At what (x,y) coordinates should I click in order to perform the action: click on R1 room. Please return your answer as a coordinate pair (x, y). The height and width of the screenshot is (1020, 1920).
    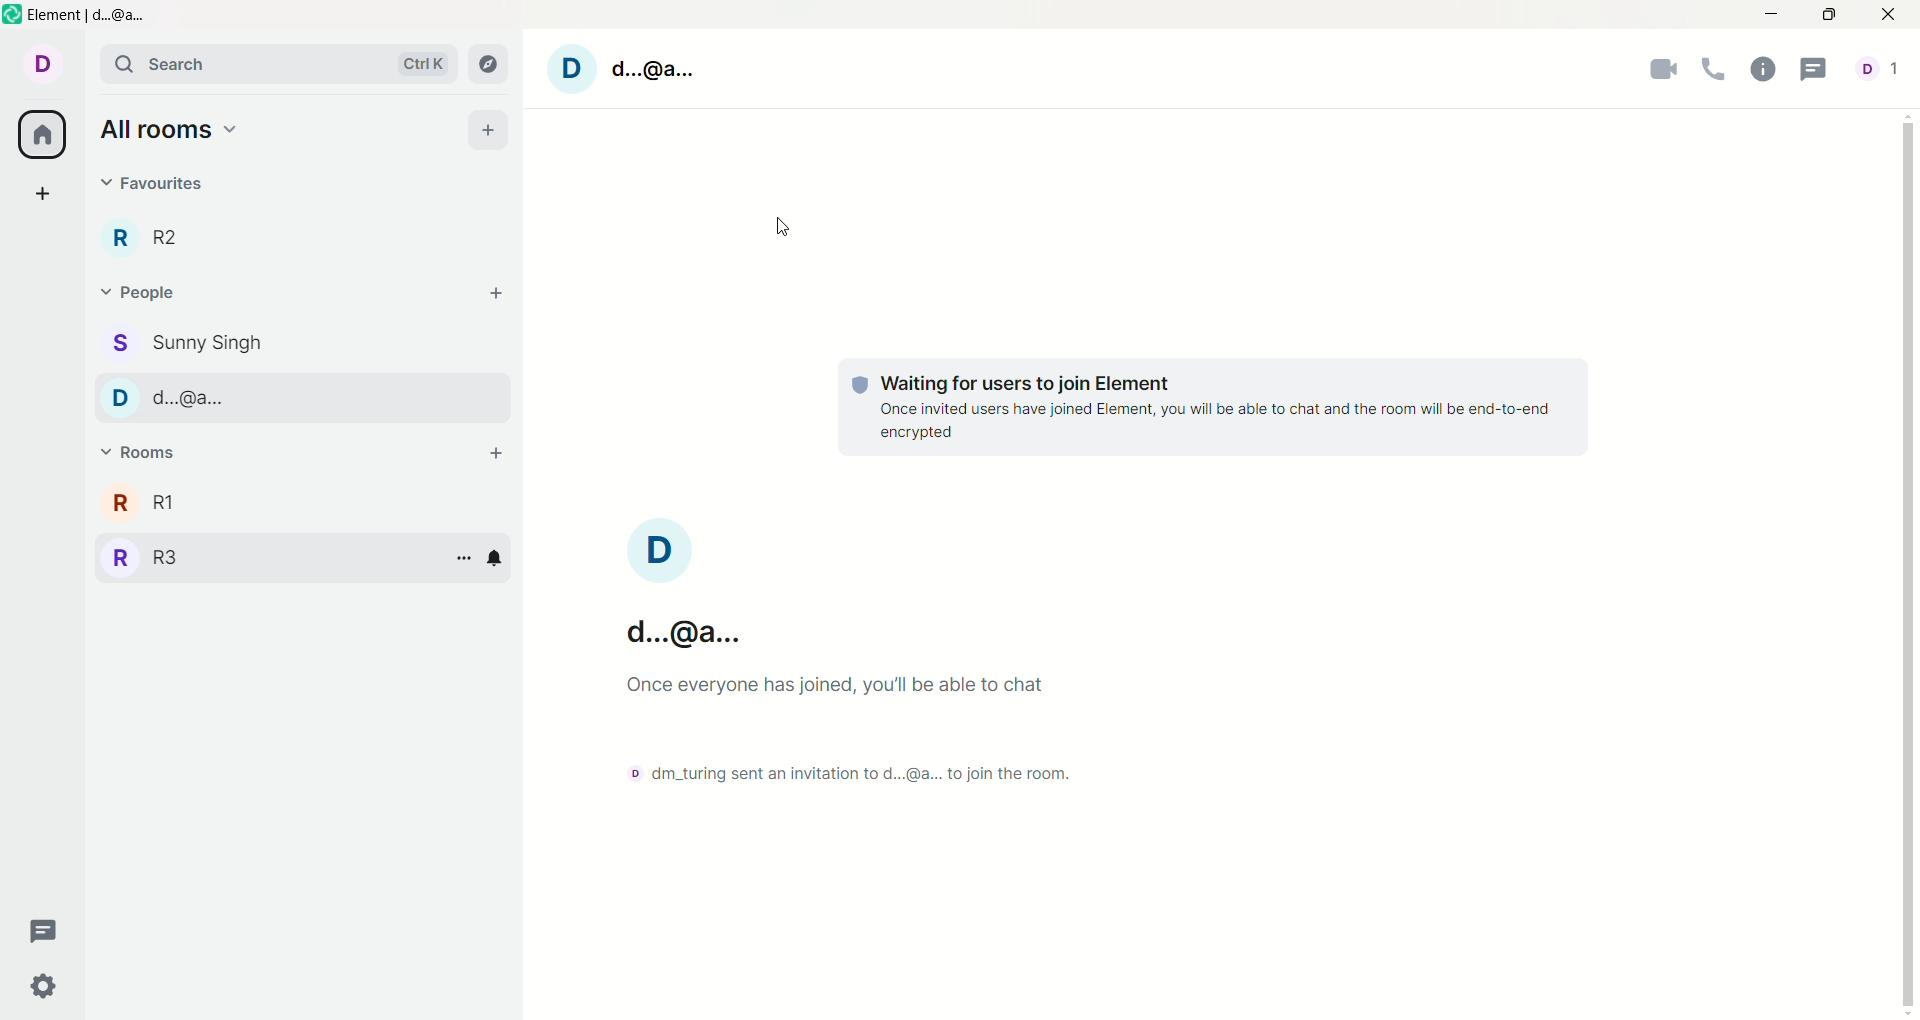
    Looking at the image, I should click on (177, 503).